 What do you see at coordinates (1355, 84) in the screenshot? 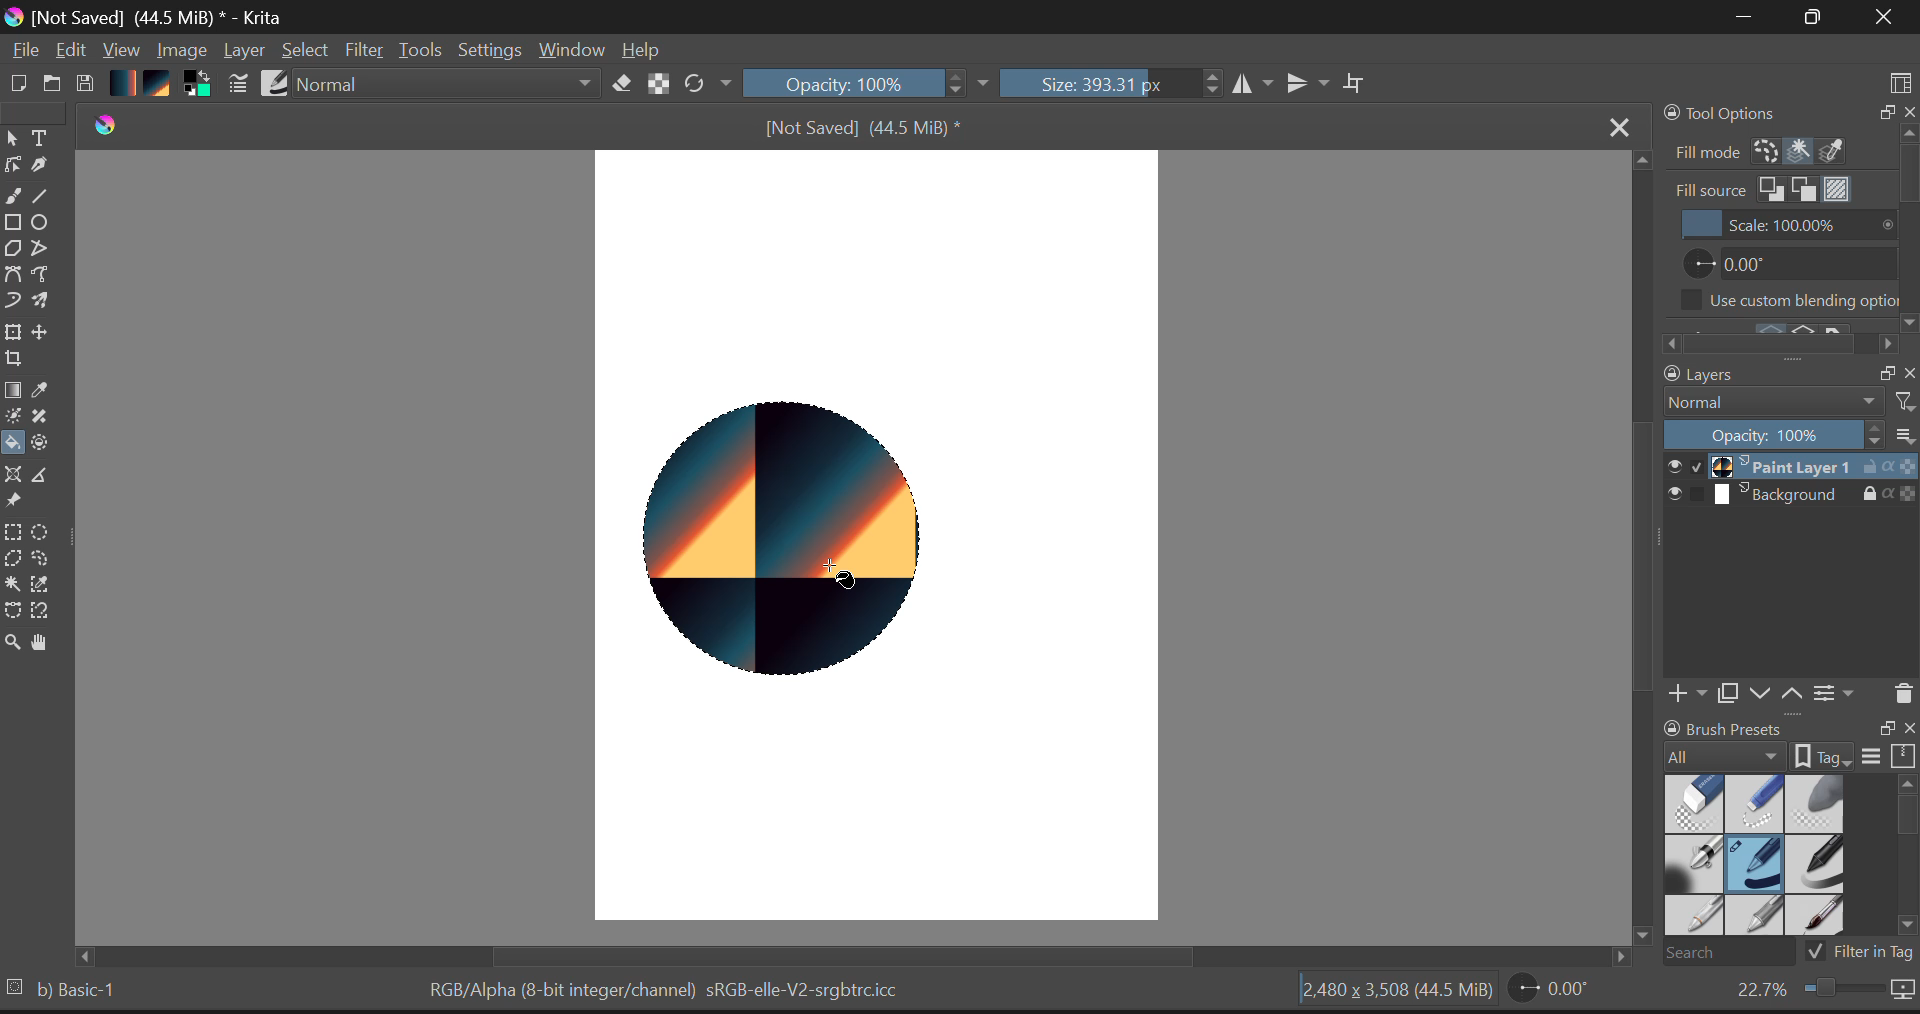
I see `Crop` at bounding box center [1355, 84].